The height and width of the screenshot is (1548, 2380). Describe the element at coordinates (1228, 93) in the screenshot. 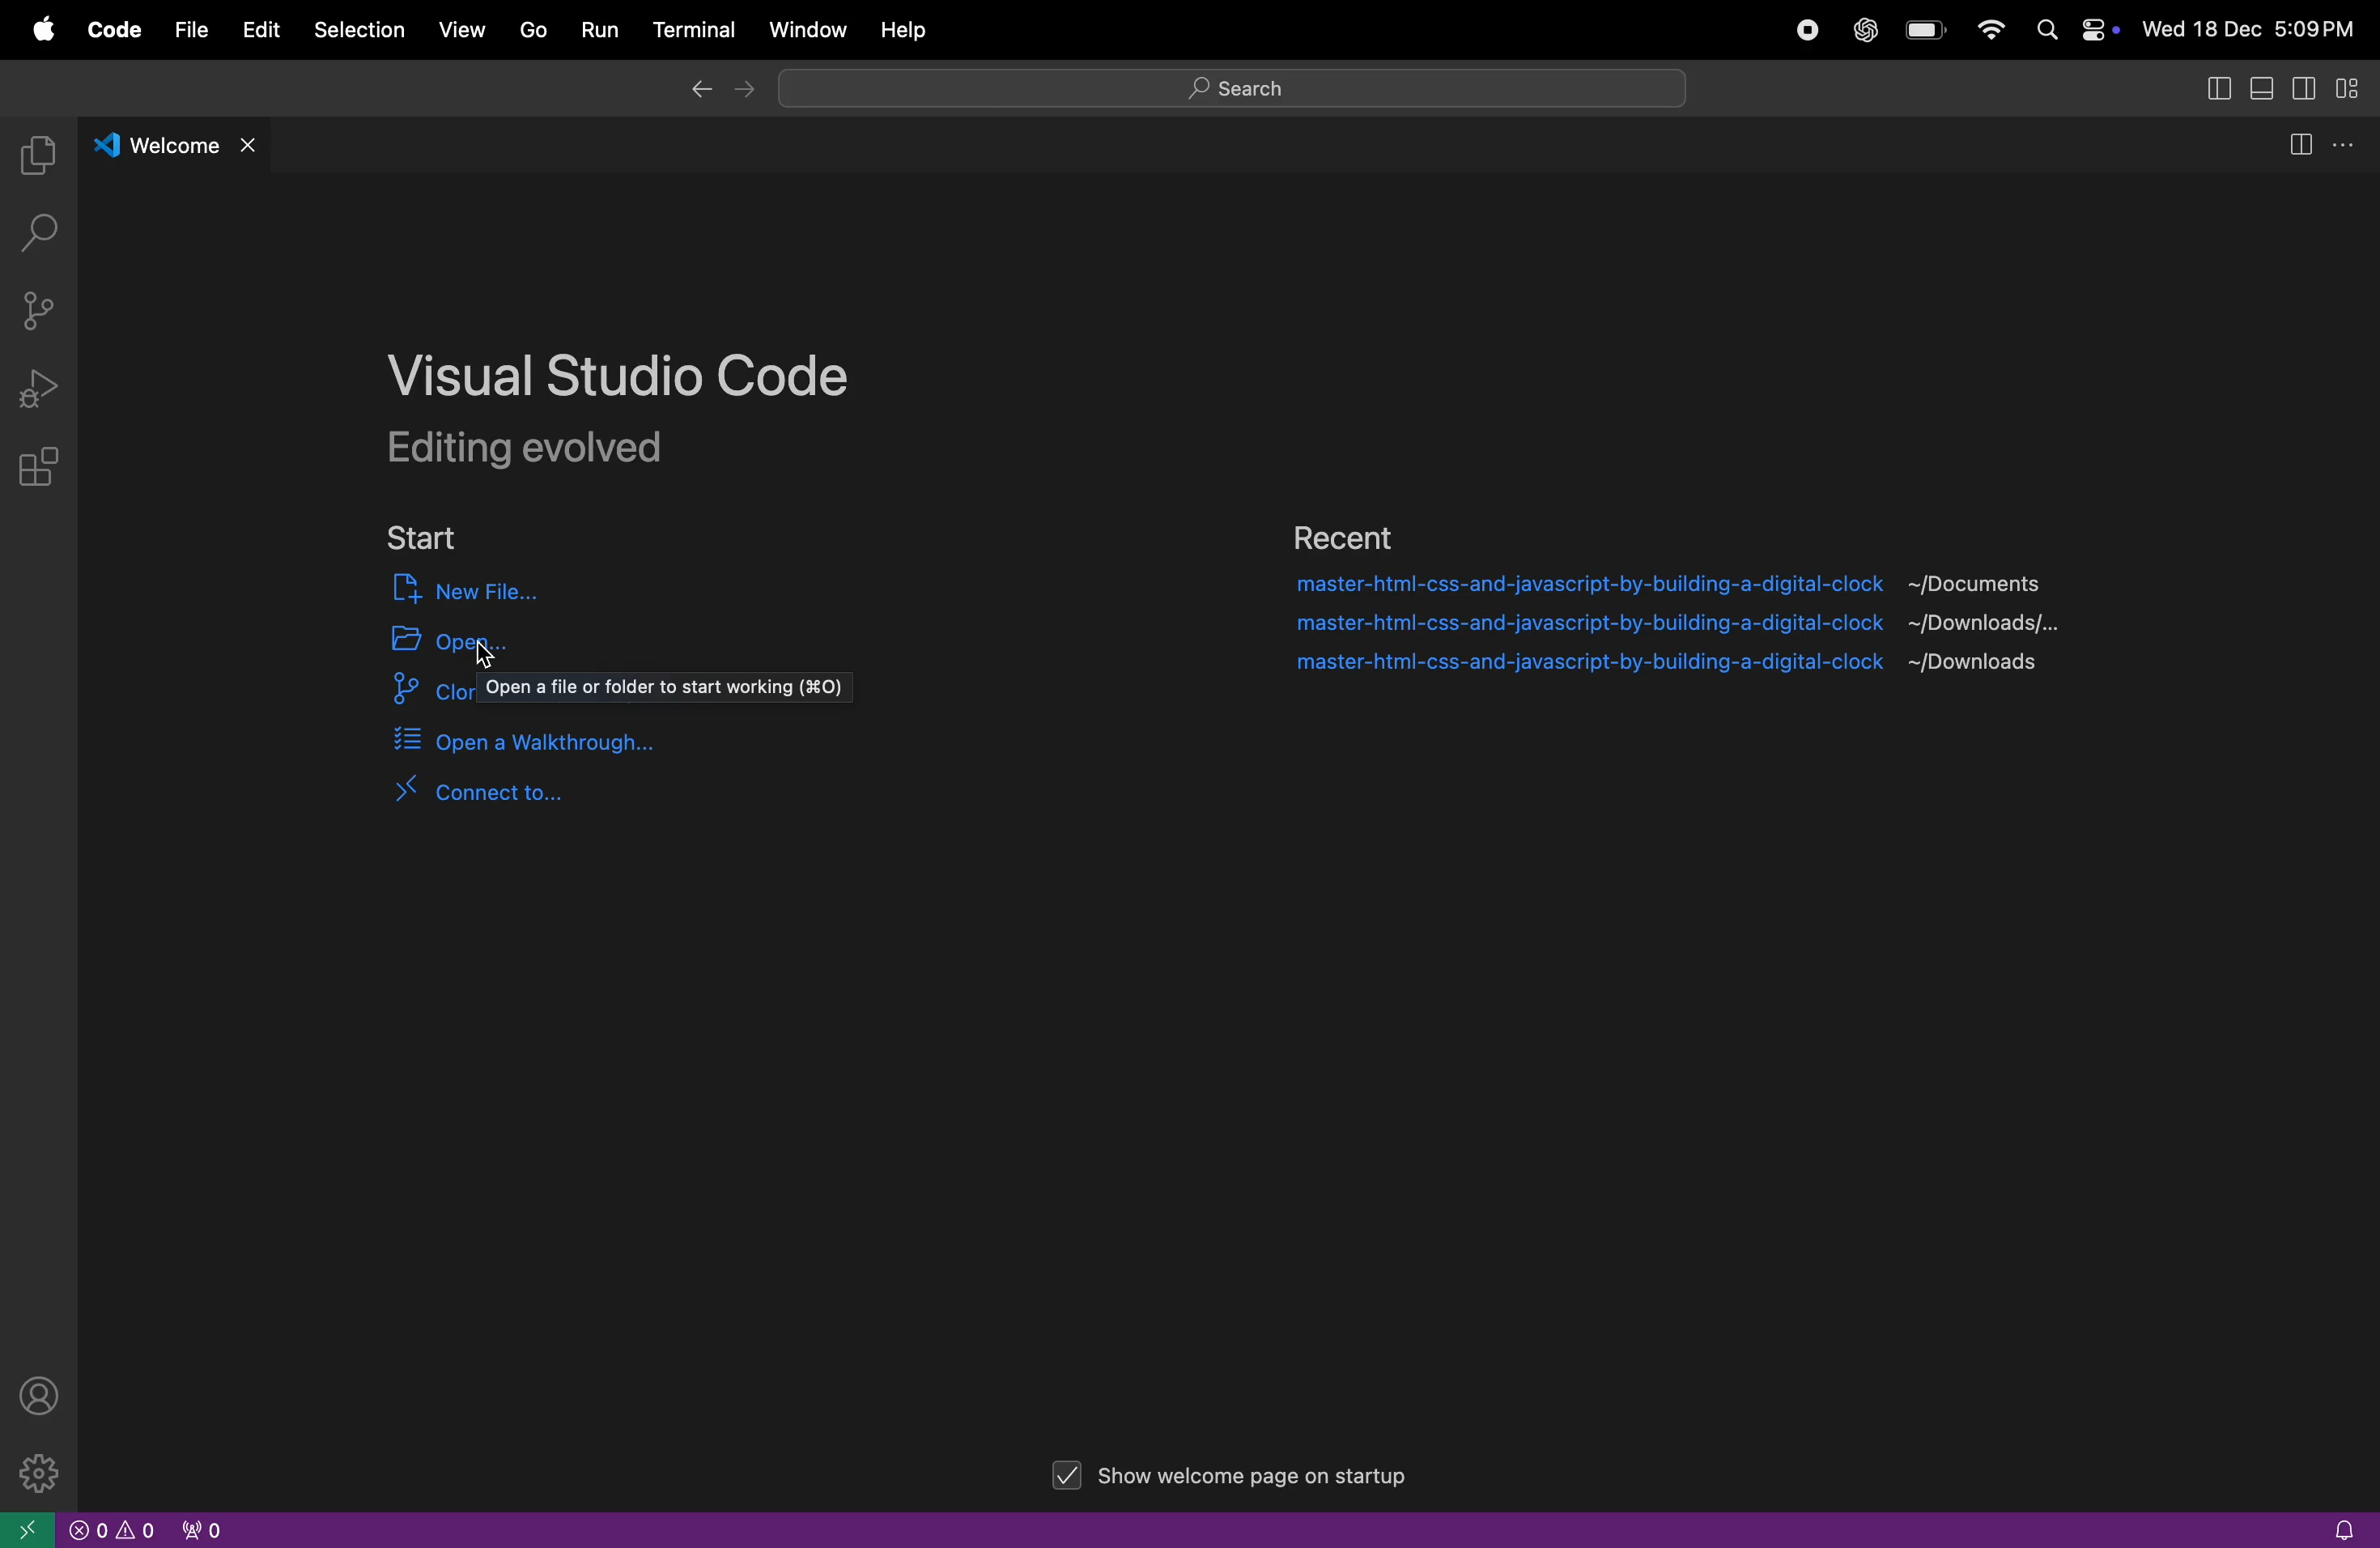

I see `search bar` at that location.